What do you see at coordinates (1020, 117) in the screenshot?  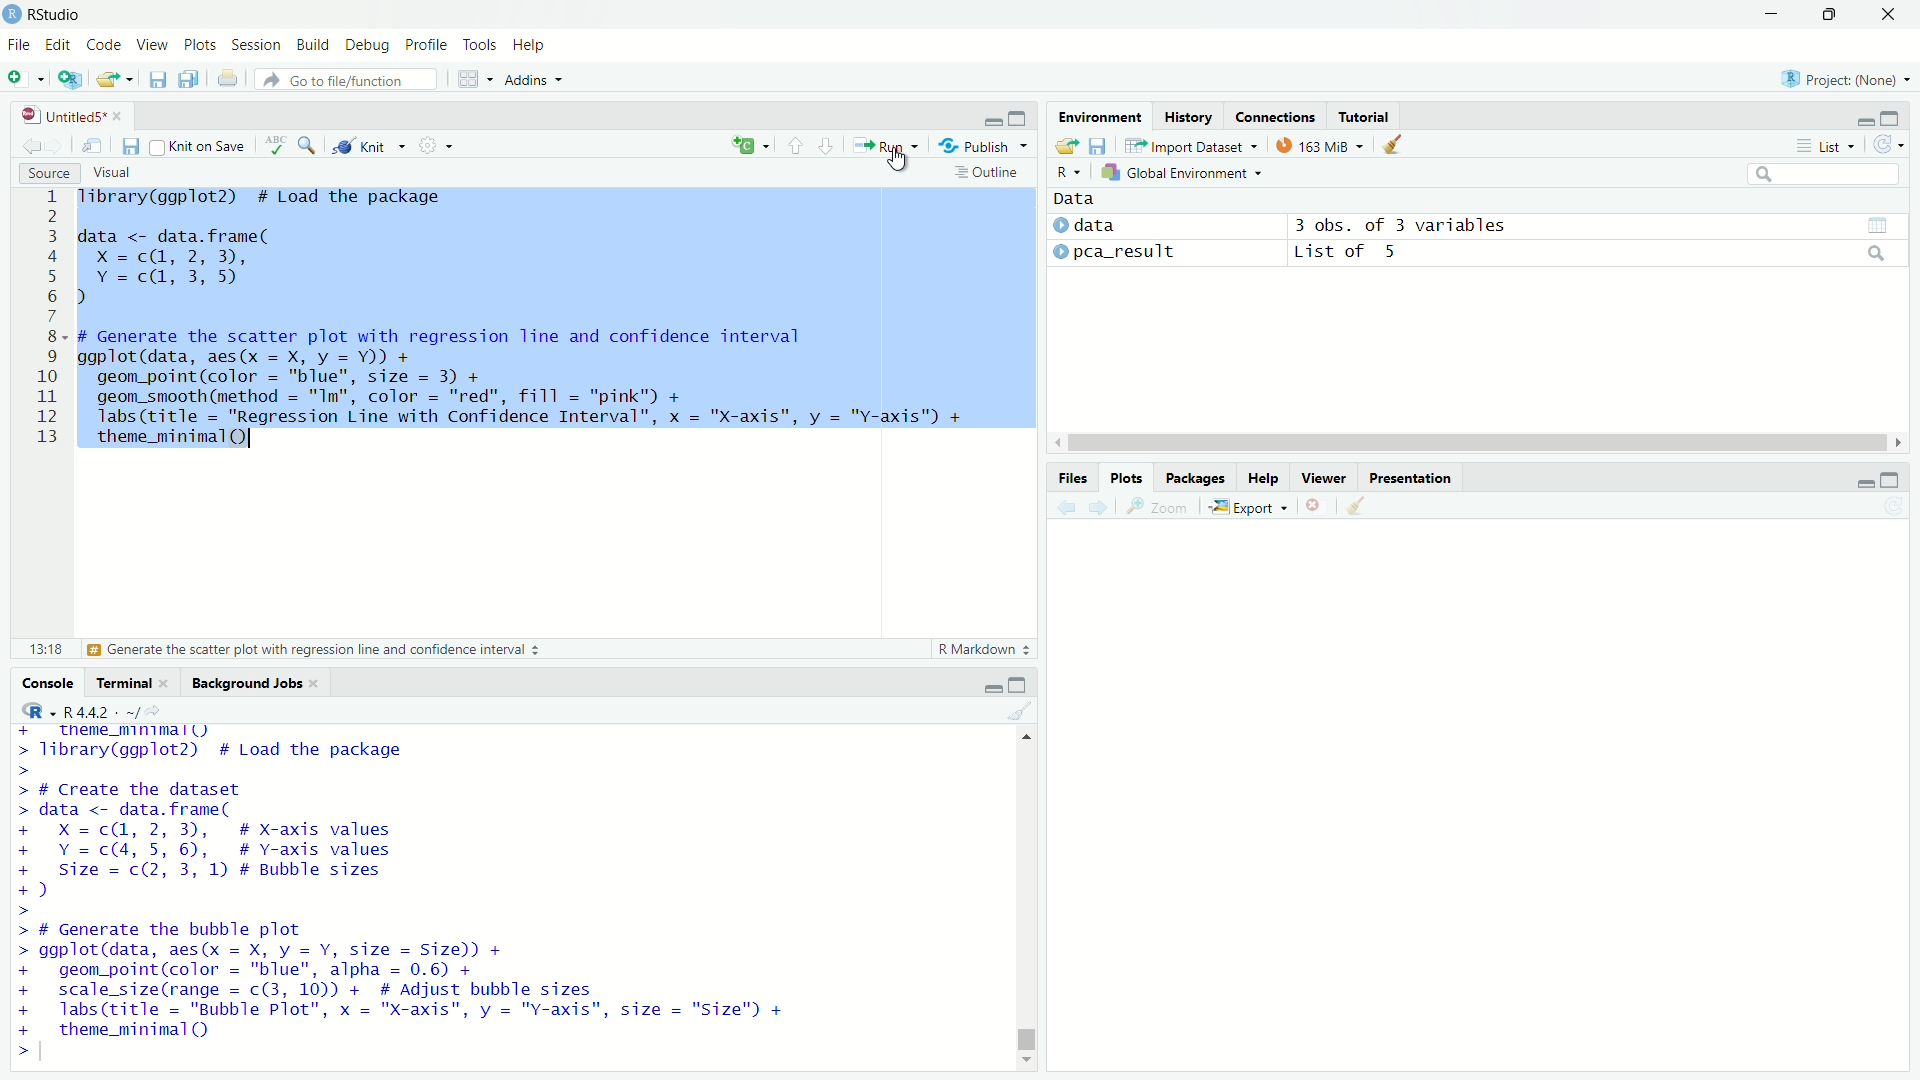 I see `expand` at bounding box center [1020, 117].